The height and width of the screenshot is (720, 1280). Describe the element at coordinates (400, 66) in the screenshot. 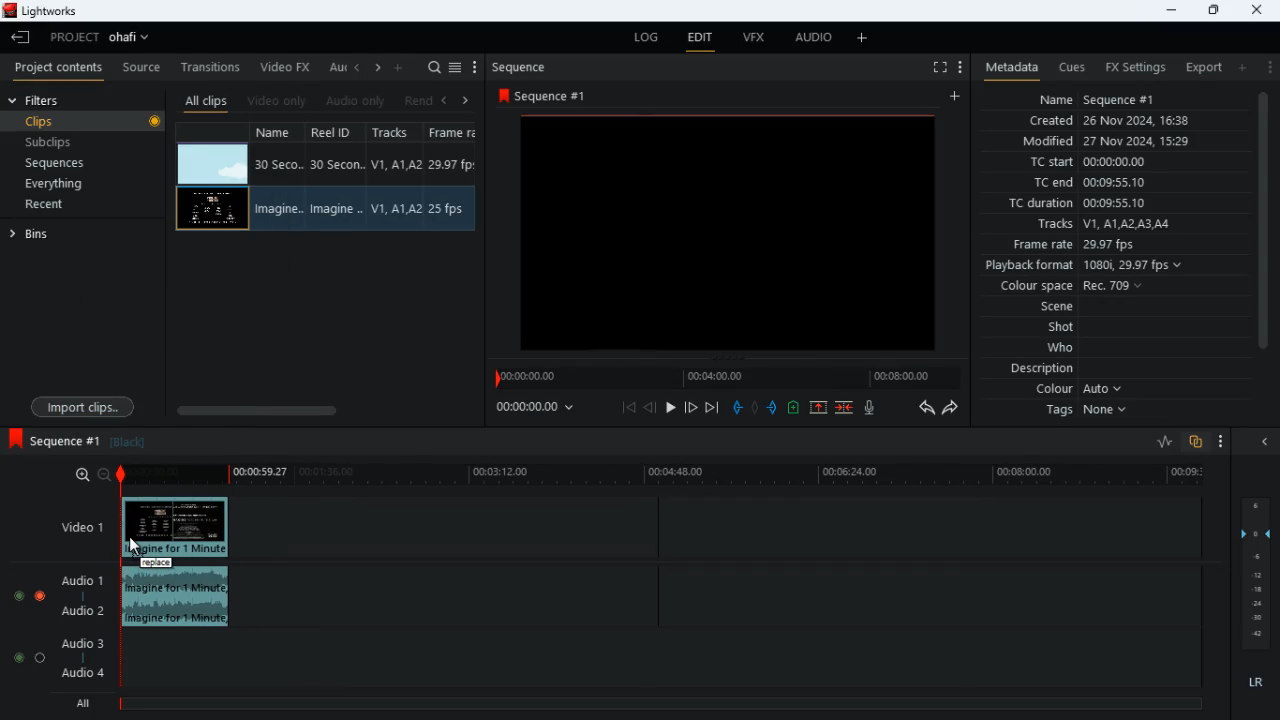

I see `add` at that location.